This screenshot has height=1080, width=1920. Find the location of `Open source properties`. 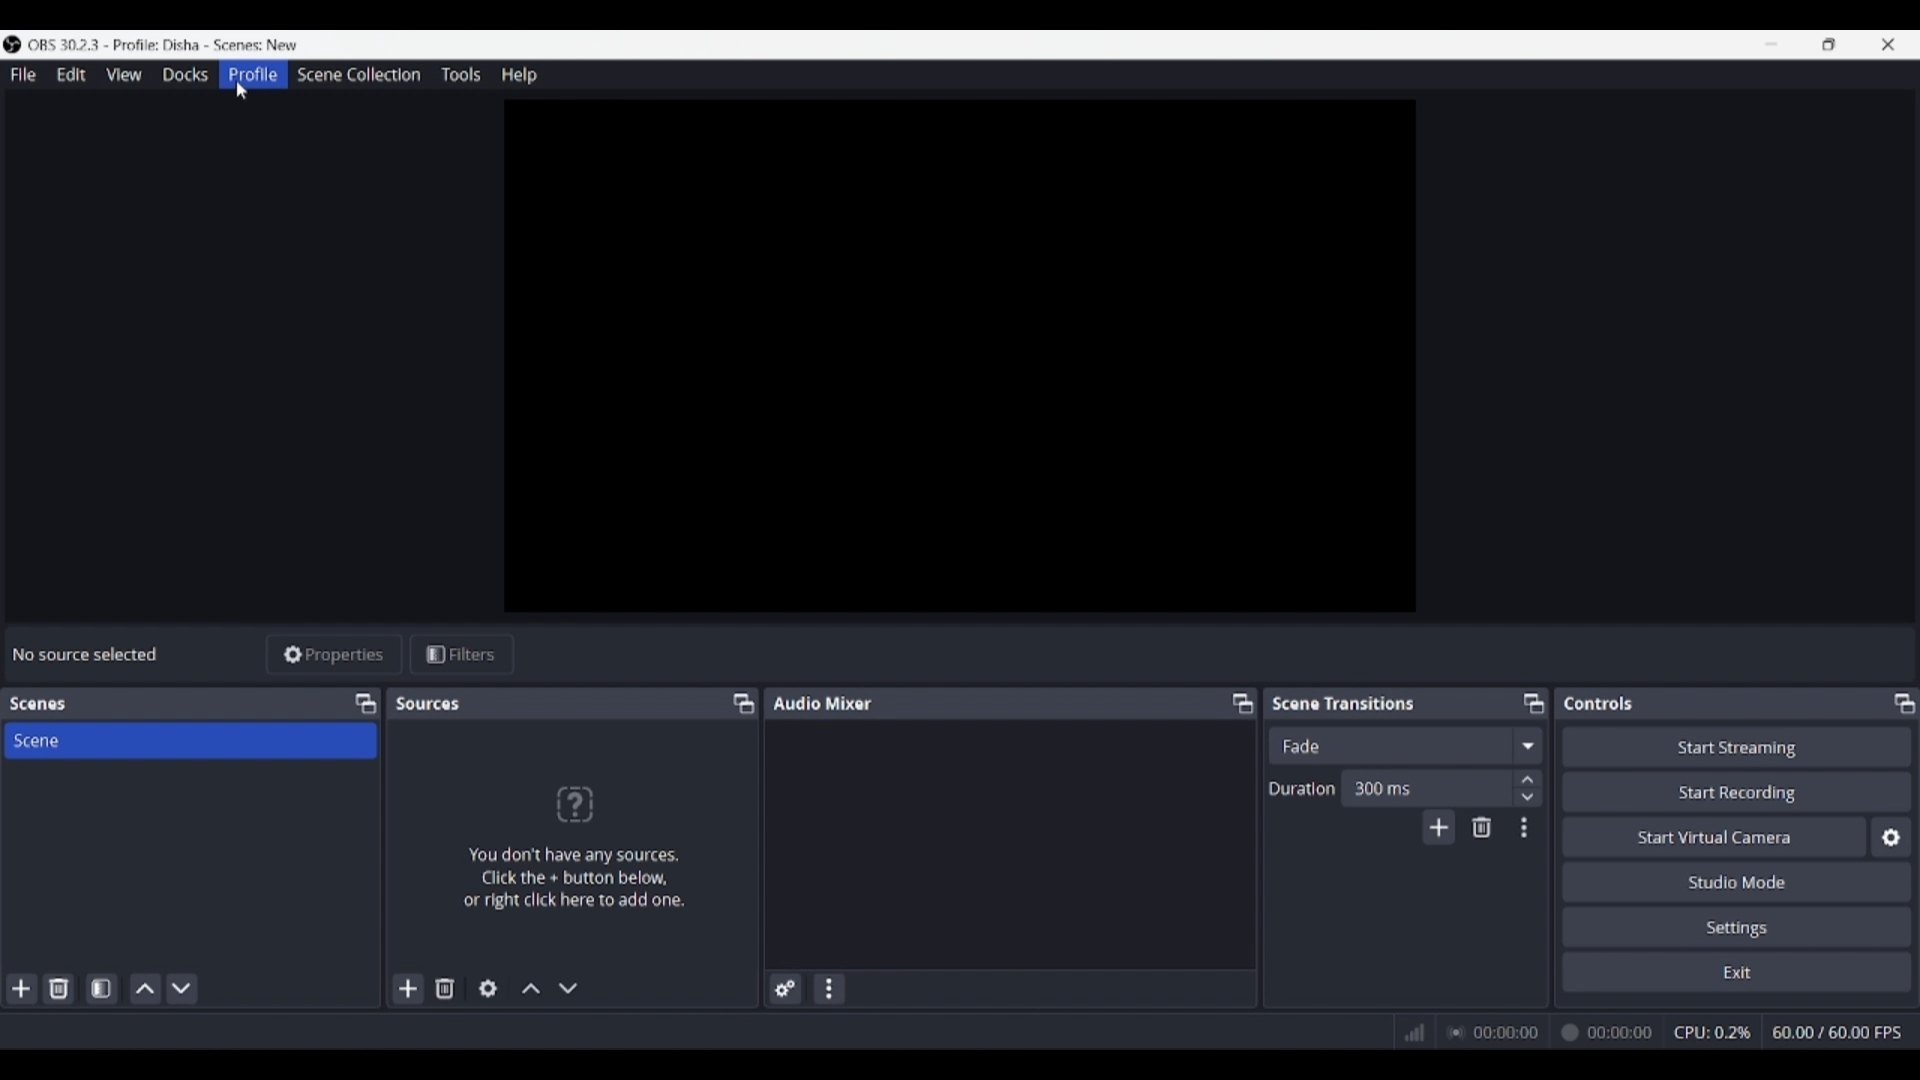

Open source properties is located at coordinates (488, 989).